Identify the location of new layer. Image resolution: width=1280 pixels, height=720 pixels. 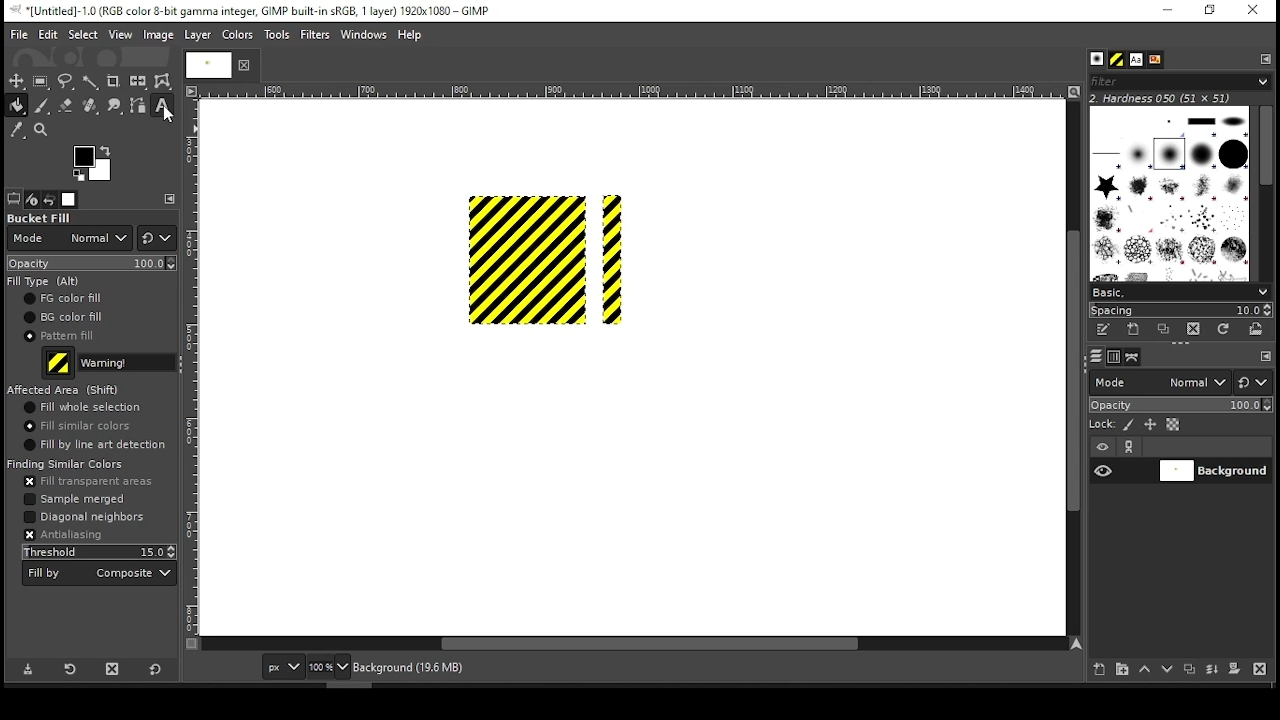
(1095, 667).